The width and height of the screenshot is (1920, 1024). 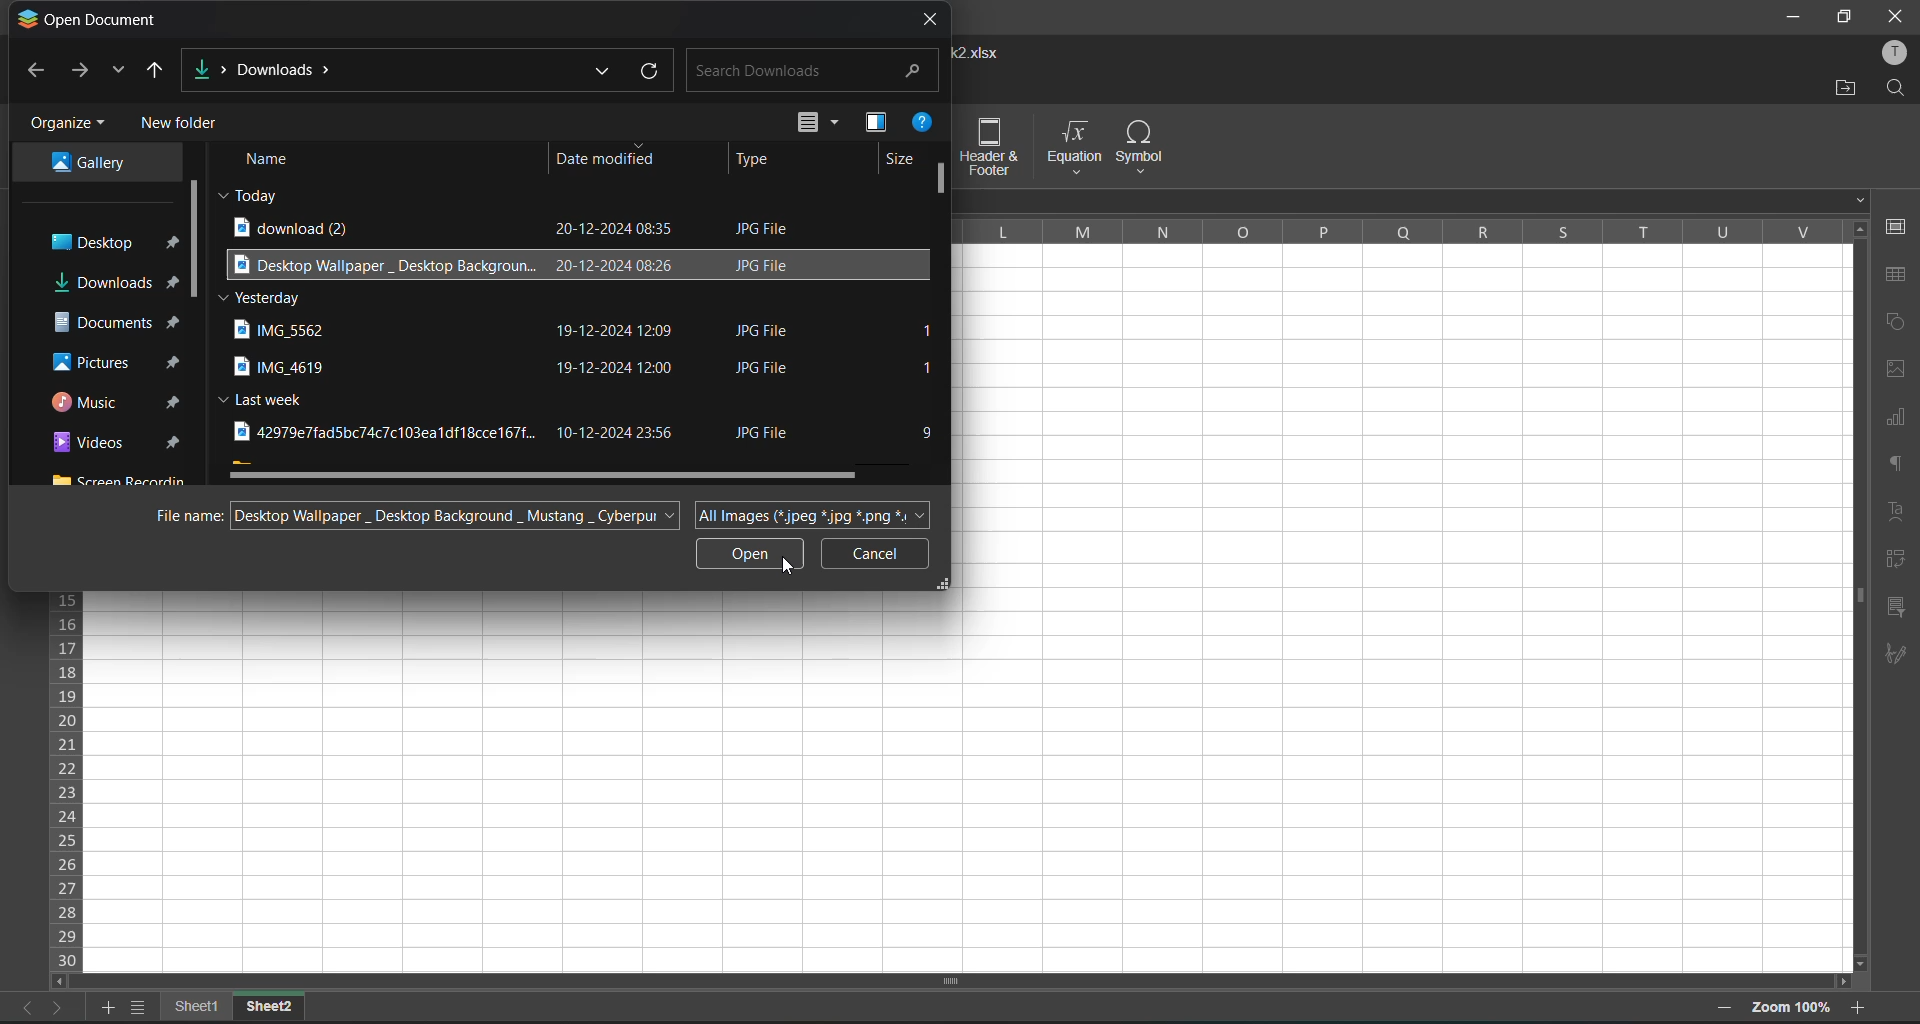 I want to click on desktop, so click(x=112, y=244).